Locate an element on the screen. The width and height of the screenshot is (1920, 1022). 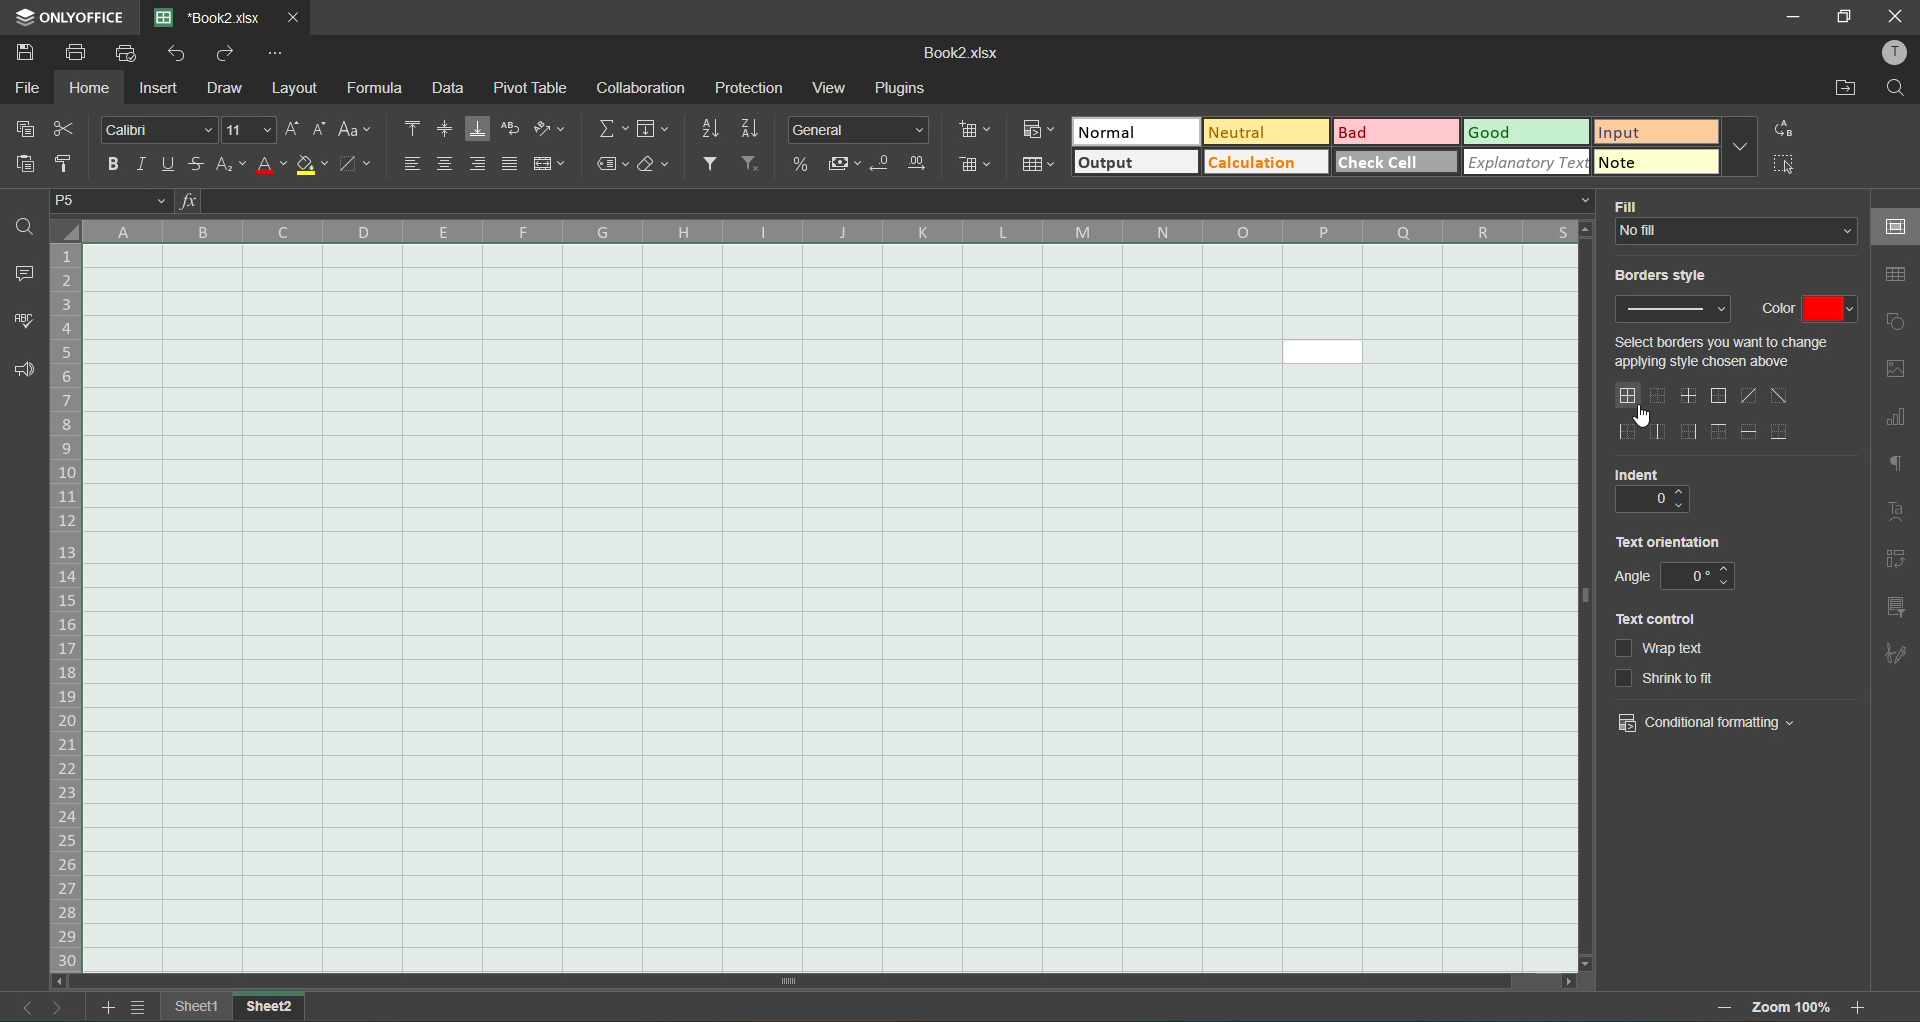
named ranges is located at coordinates (614, 169).